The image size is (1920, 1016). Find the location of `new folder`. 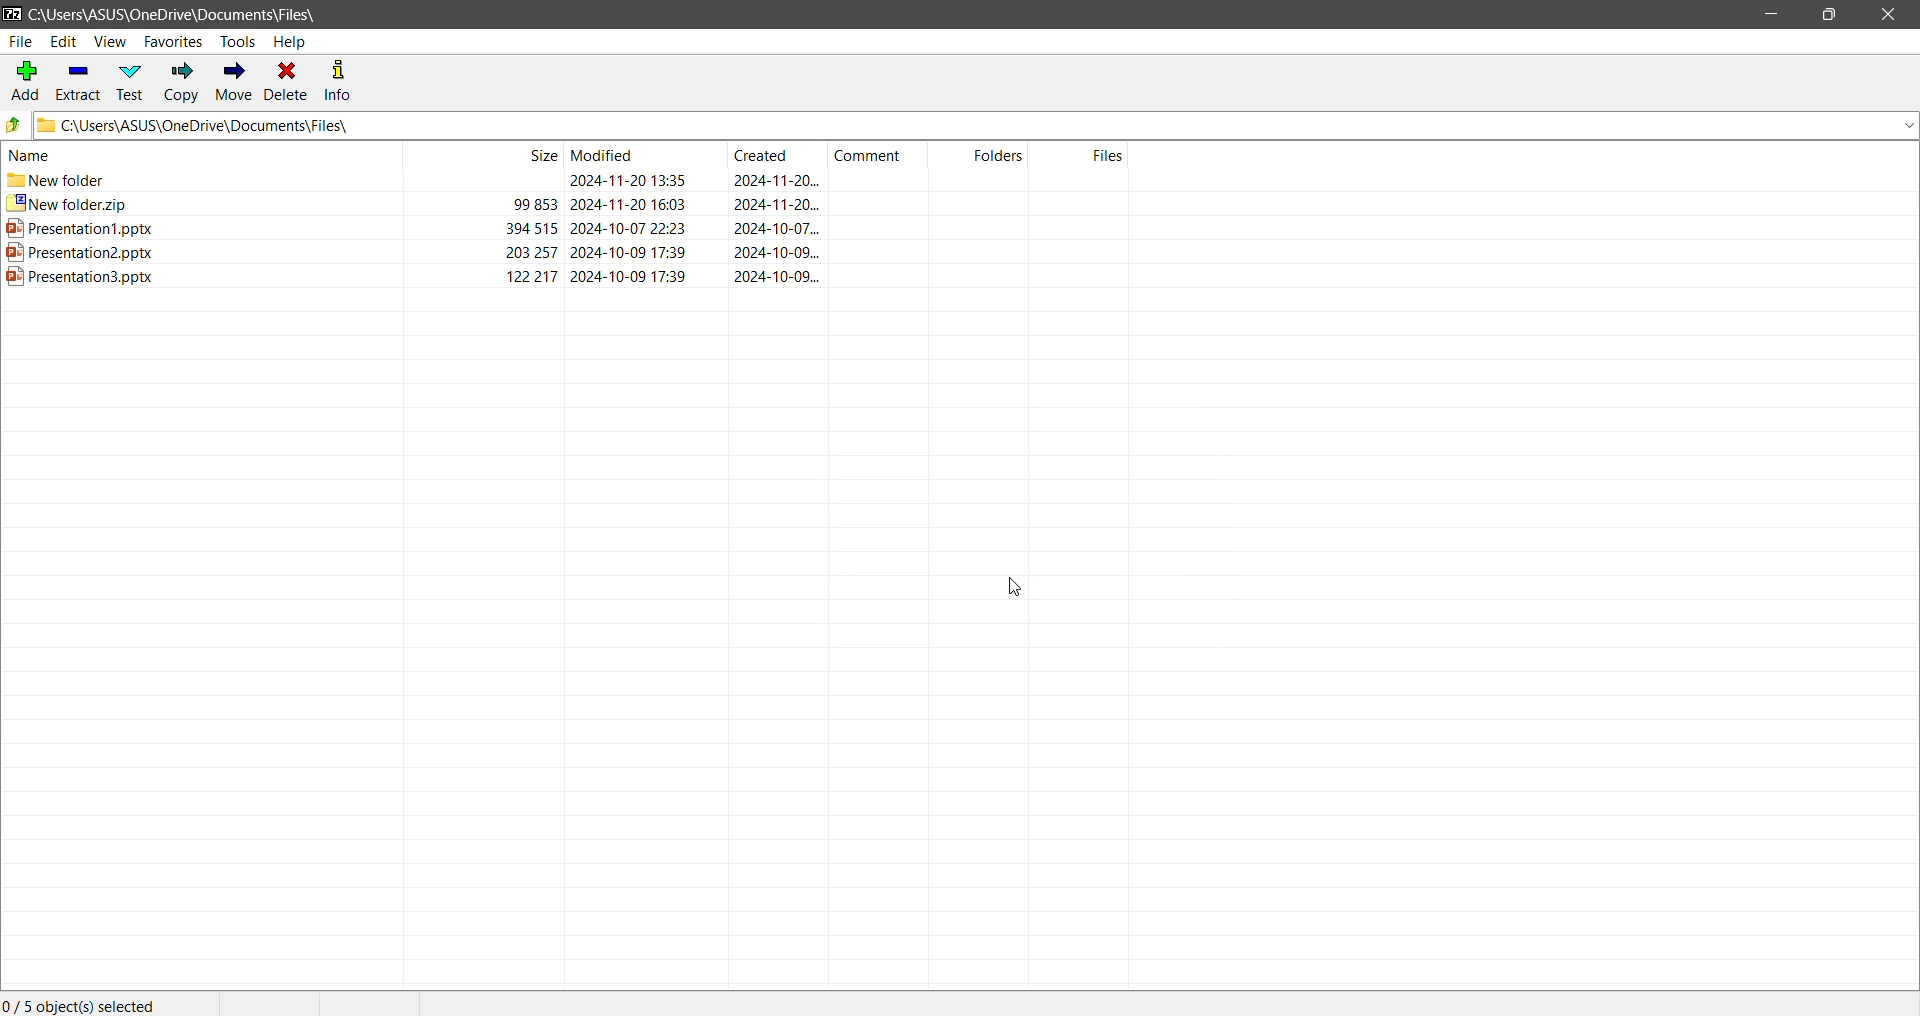

new folder is located at coordinates (567, 181).